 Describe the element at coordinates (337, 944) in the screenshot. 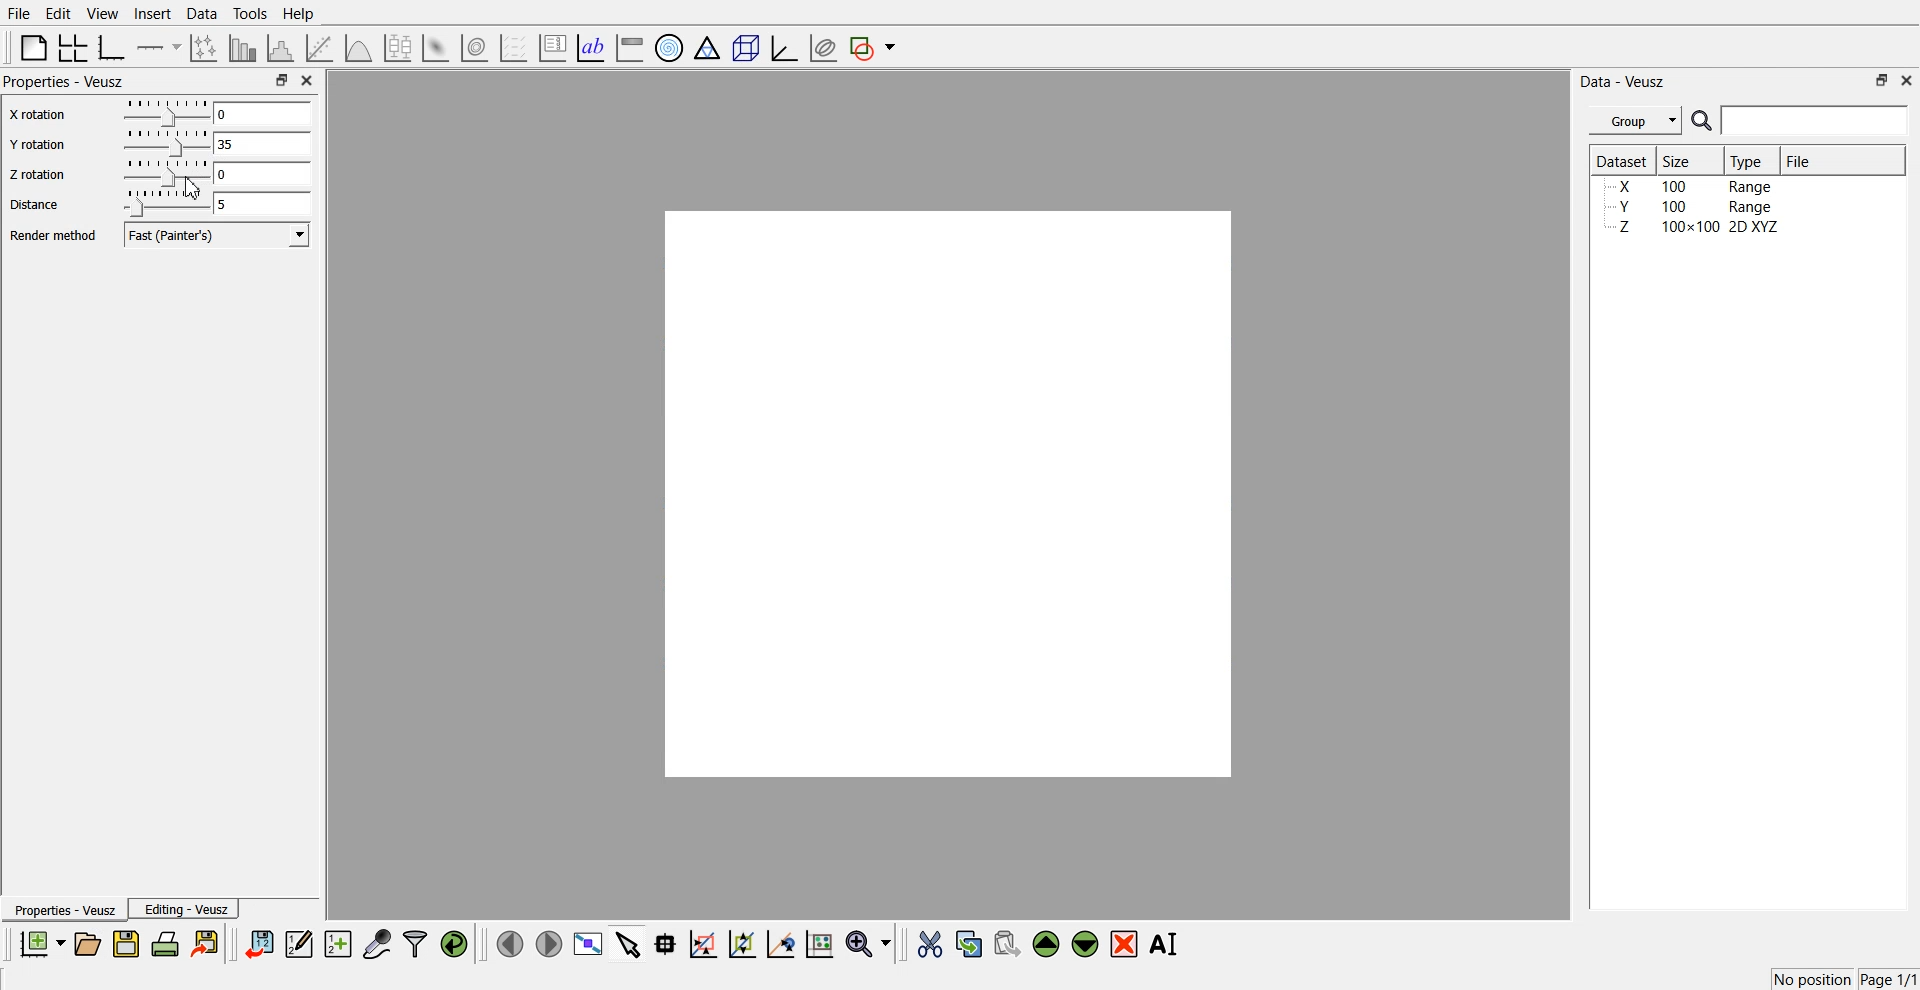

I see `Create new dataset for ranging` at that location.